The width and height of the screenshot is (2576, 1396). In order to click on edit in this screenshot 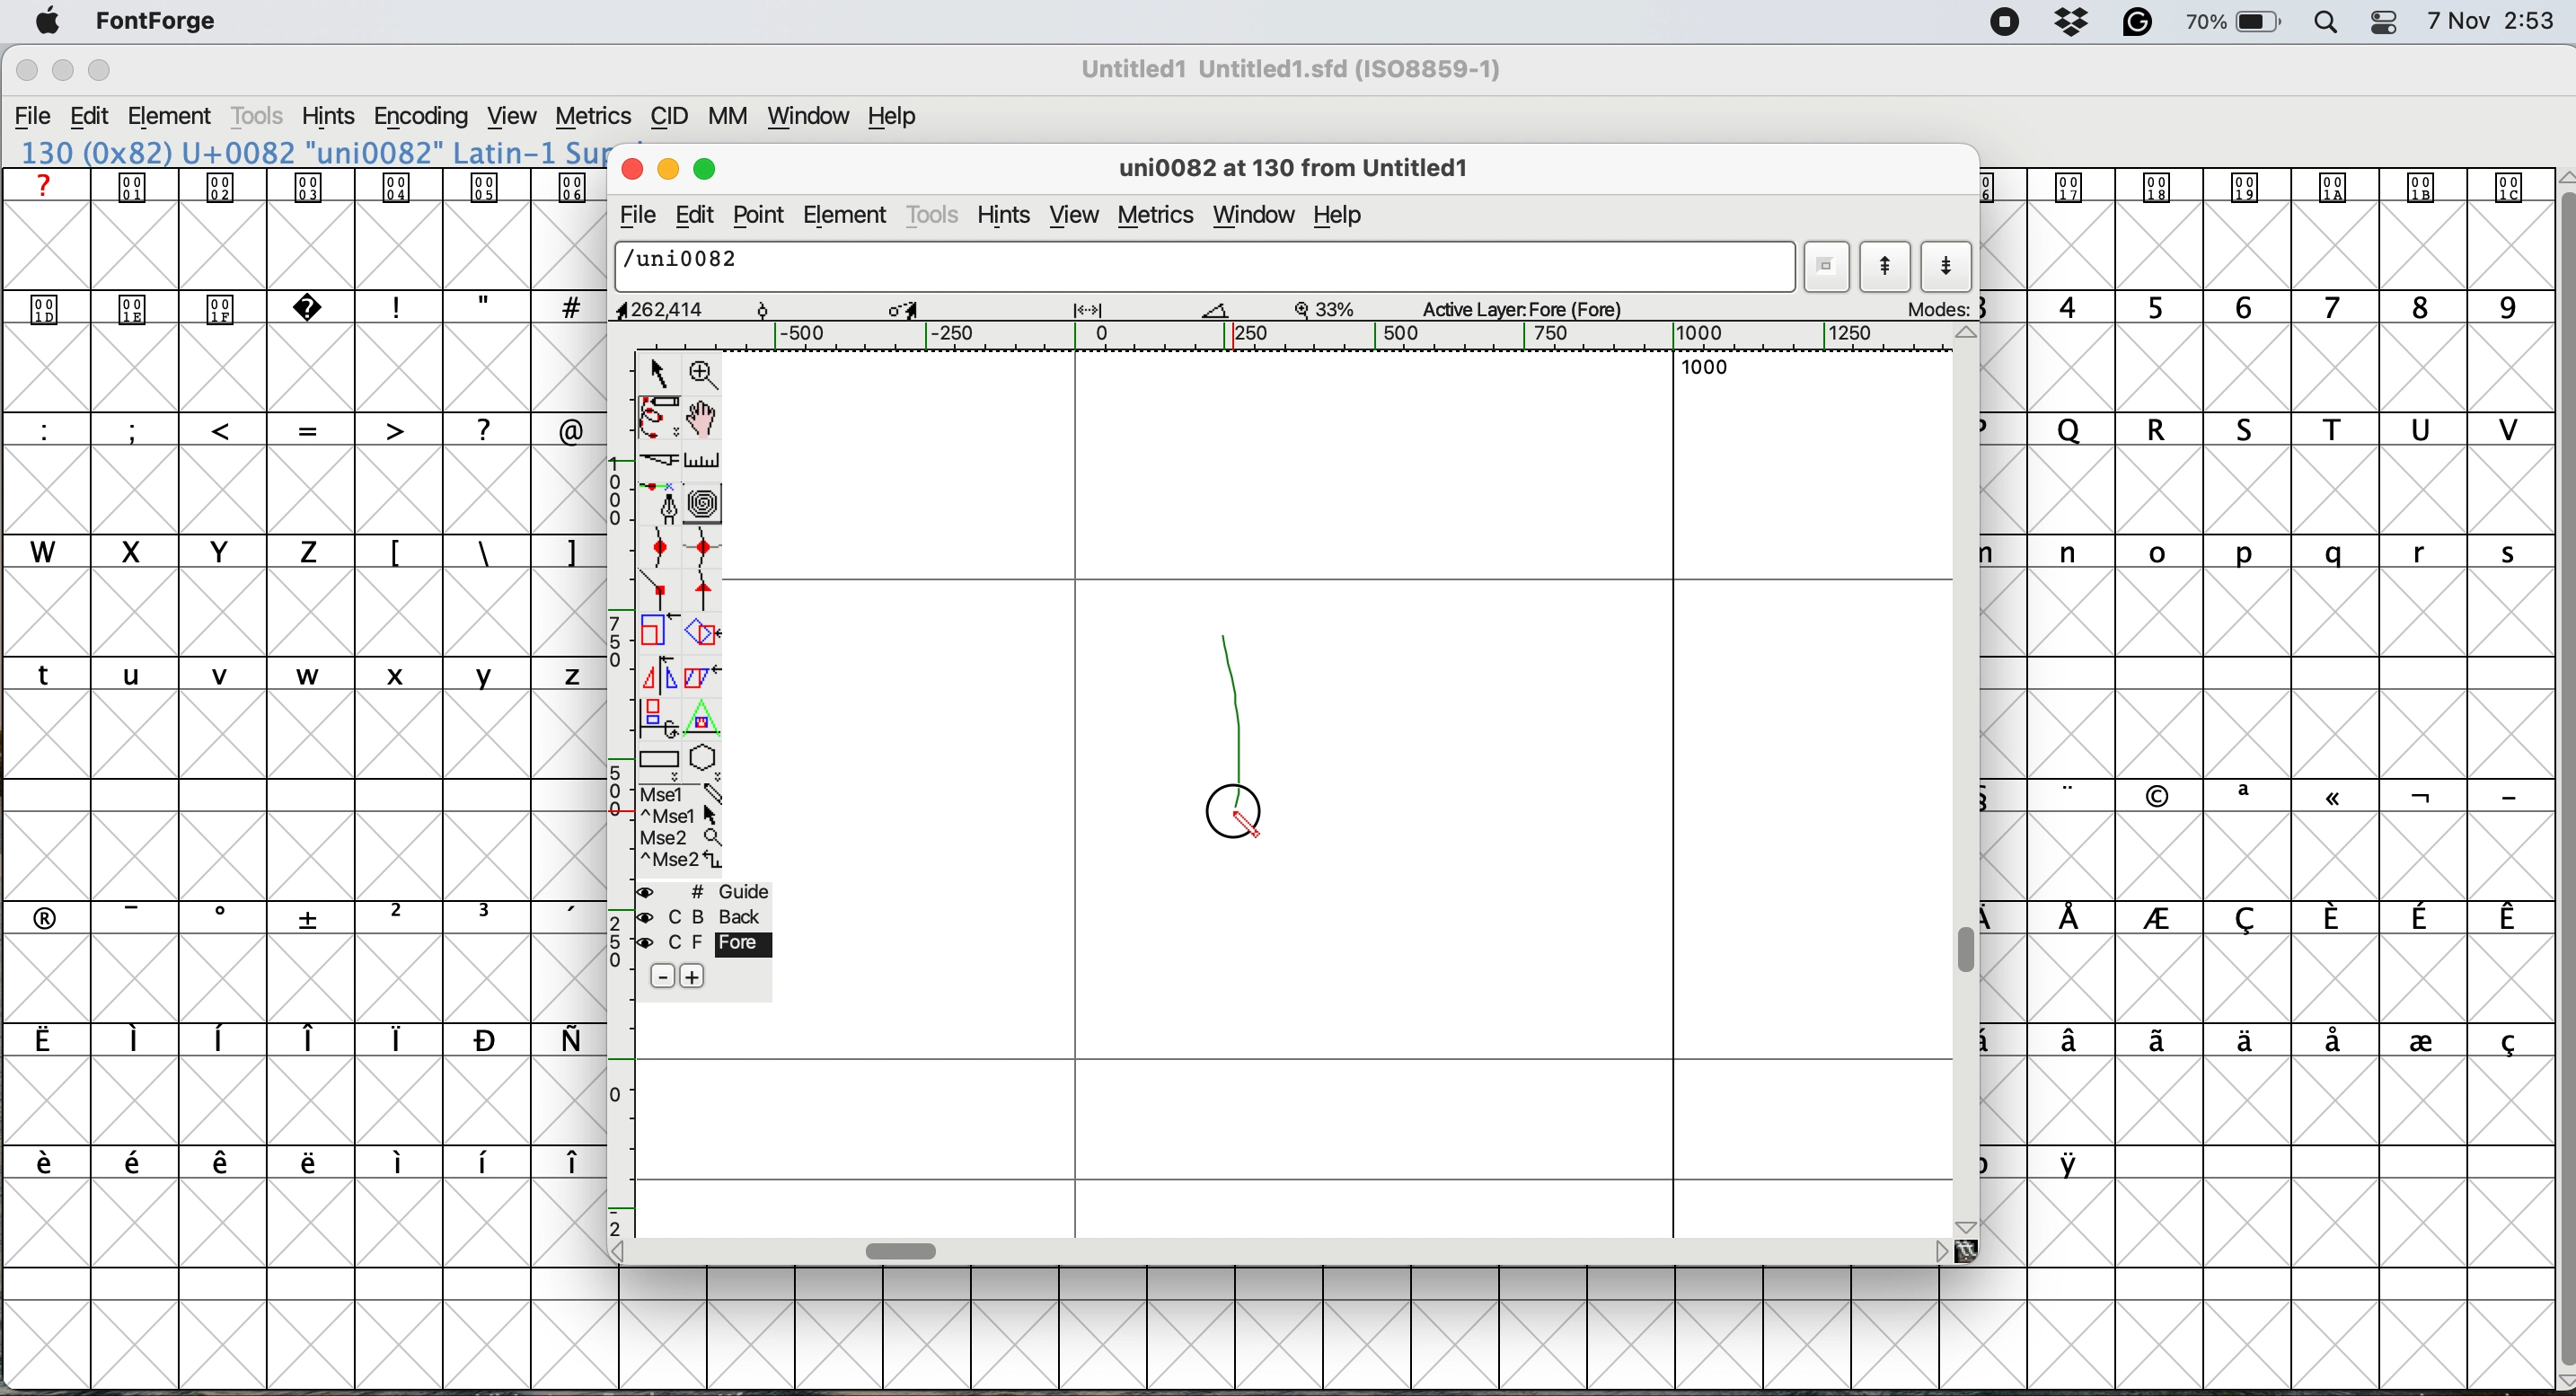, I will do `click(99, 117)`.